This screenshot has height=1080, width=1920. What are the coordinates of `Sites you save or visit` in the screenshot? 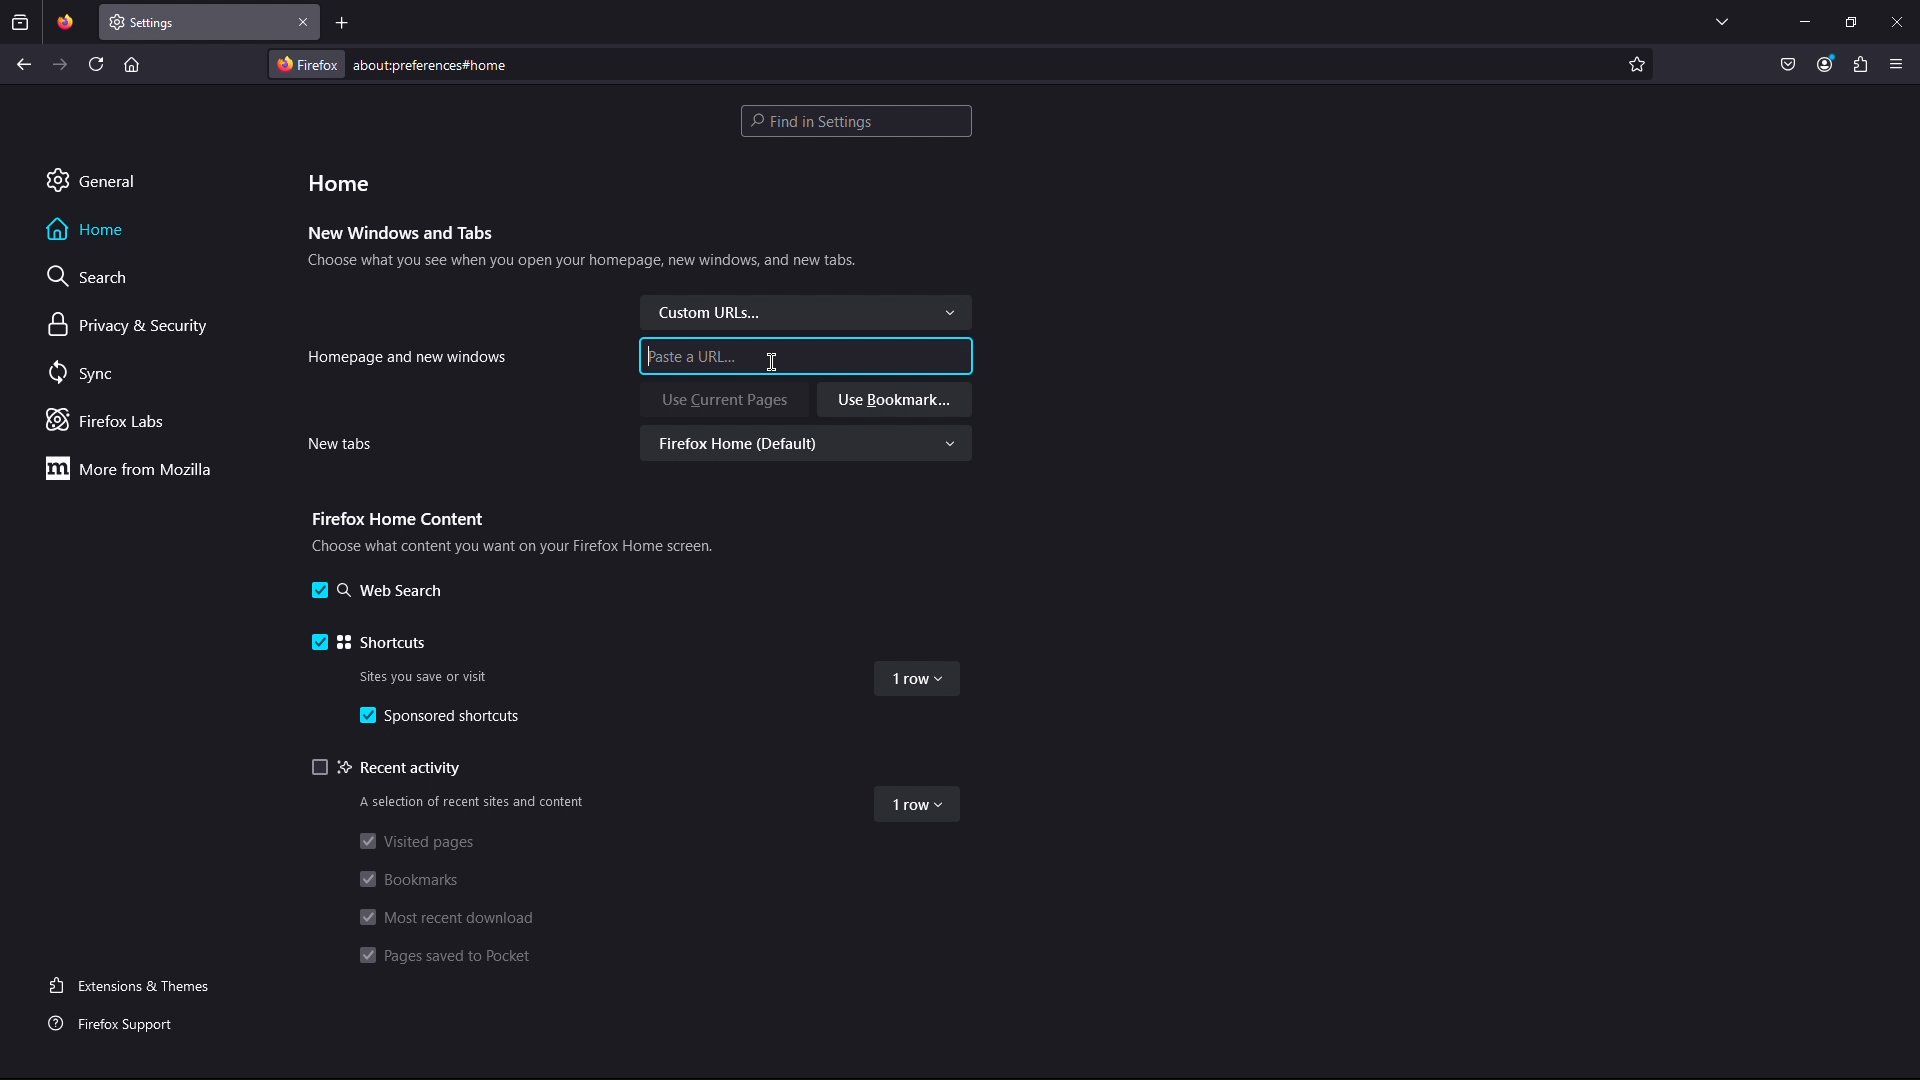 It's located at (428, 674).